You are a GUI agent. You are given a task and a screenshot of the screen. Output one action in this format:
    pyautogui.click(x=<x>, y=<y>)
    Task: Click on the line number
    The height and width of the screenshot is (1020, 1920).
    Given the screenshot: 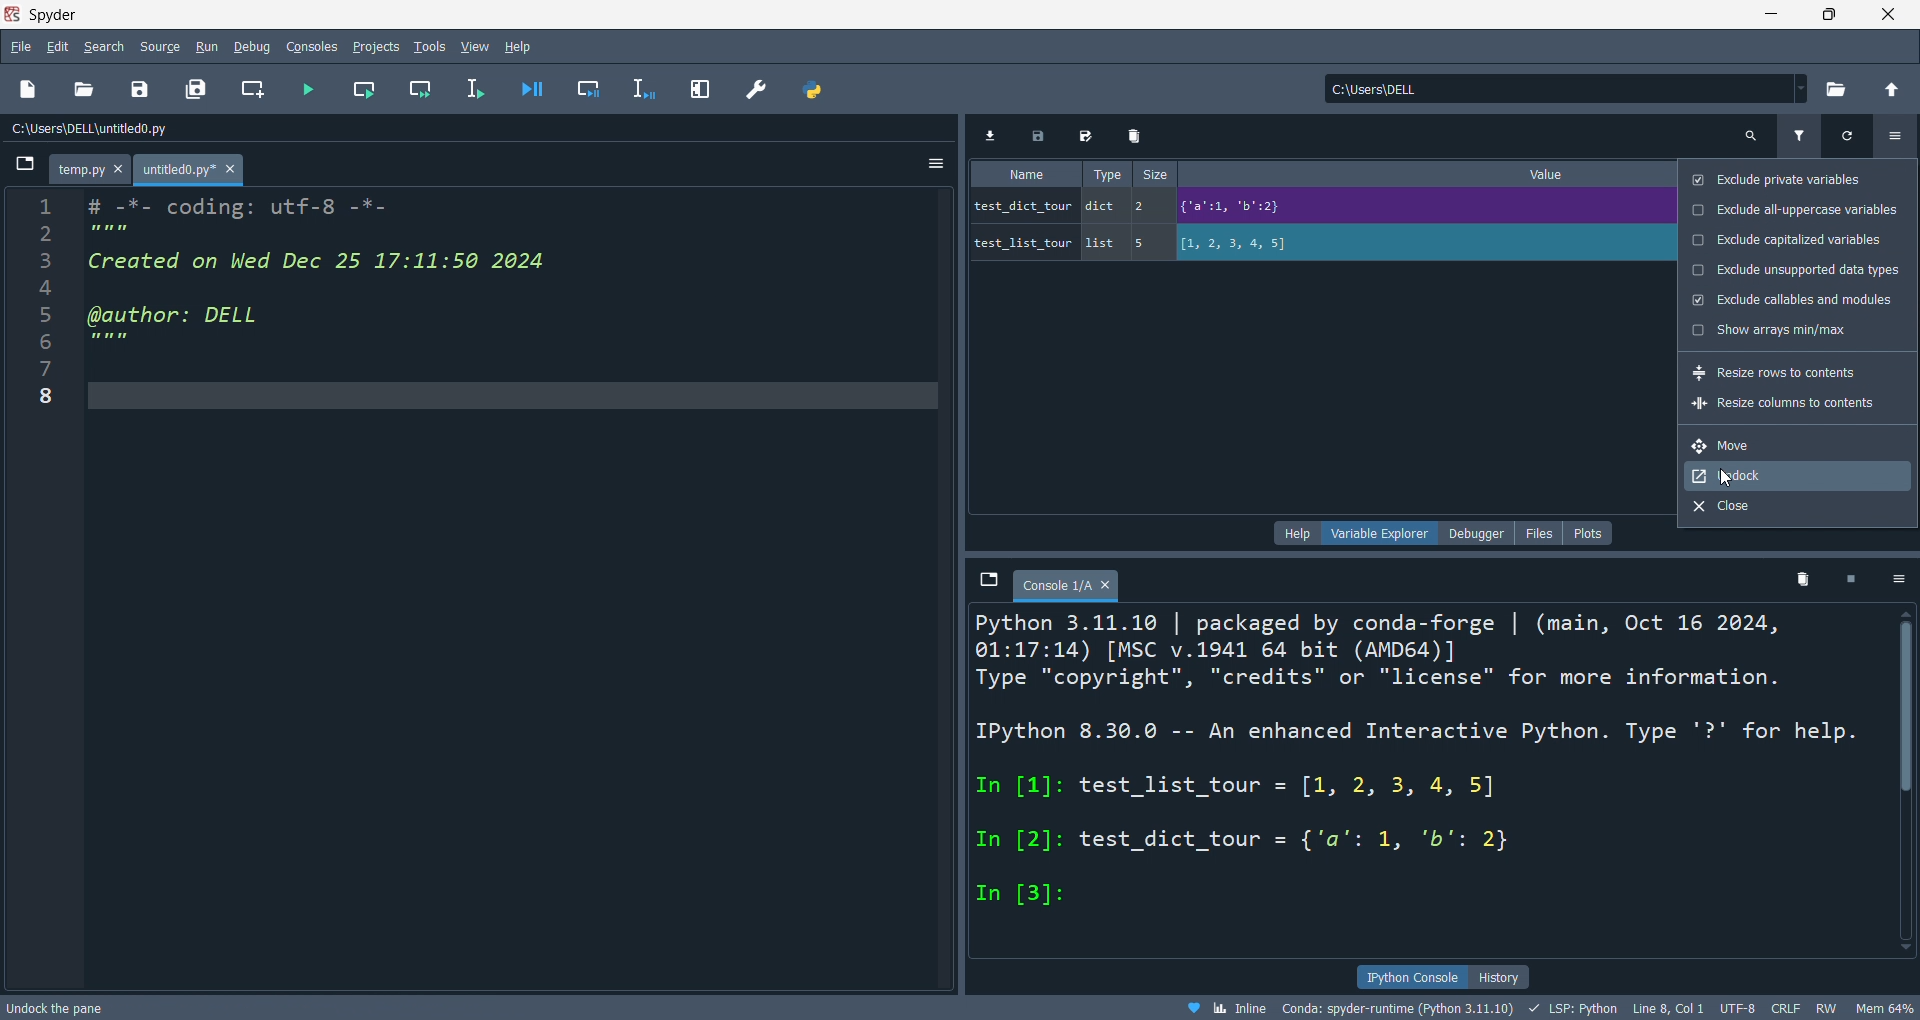 What is the action you would take?
    pyautogui.click(x=53, y=589)
    